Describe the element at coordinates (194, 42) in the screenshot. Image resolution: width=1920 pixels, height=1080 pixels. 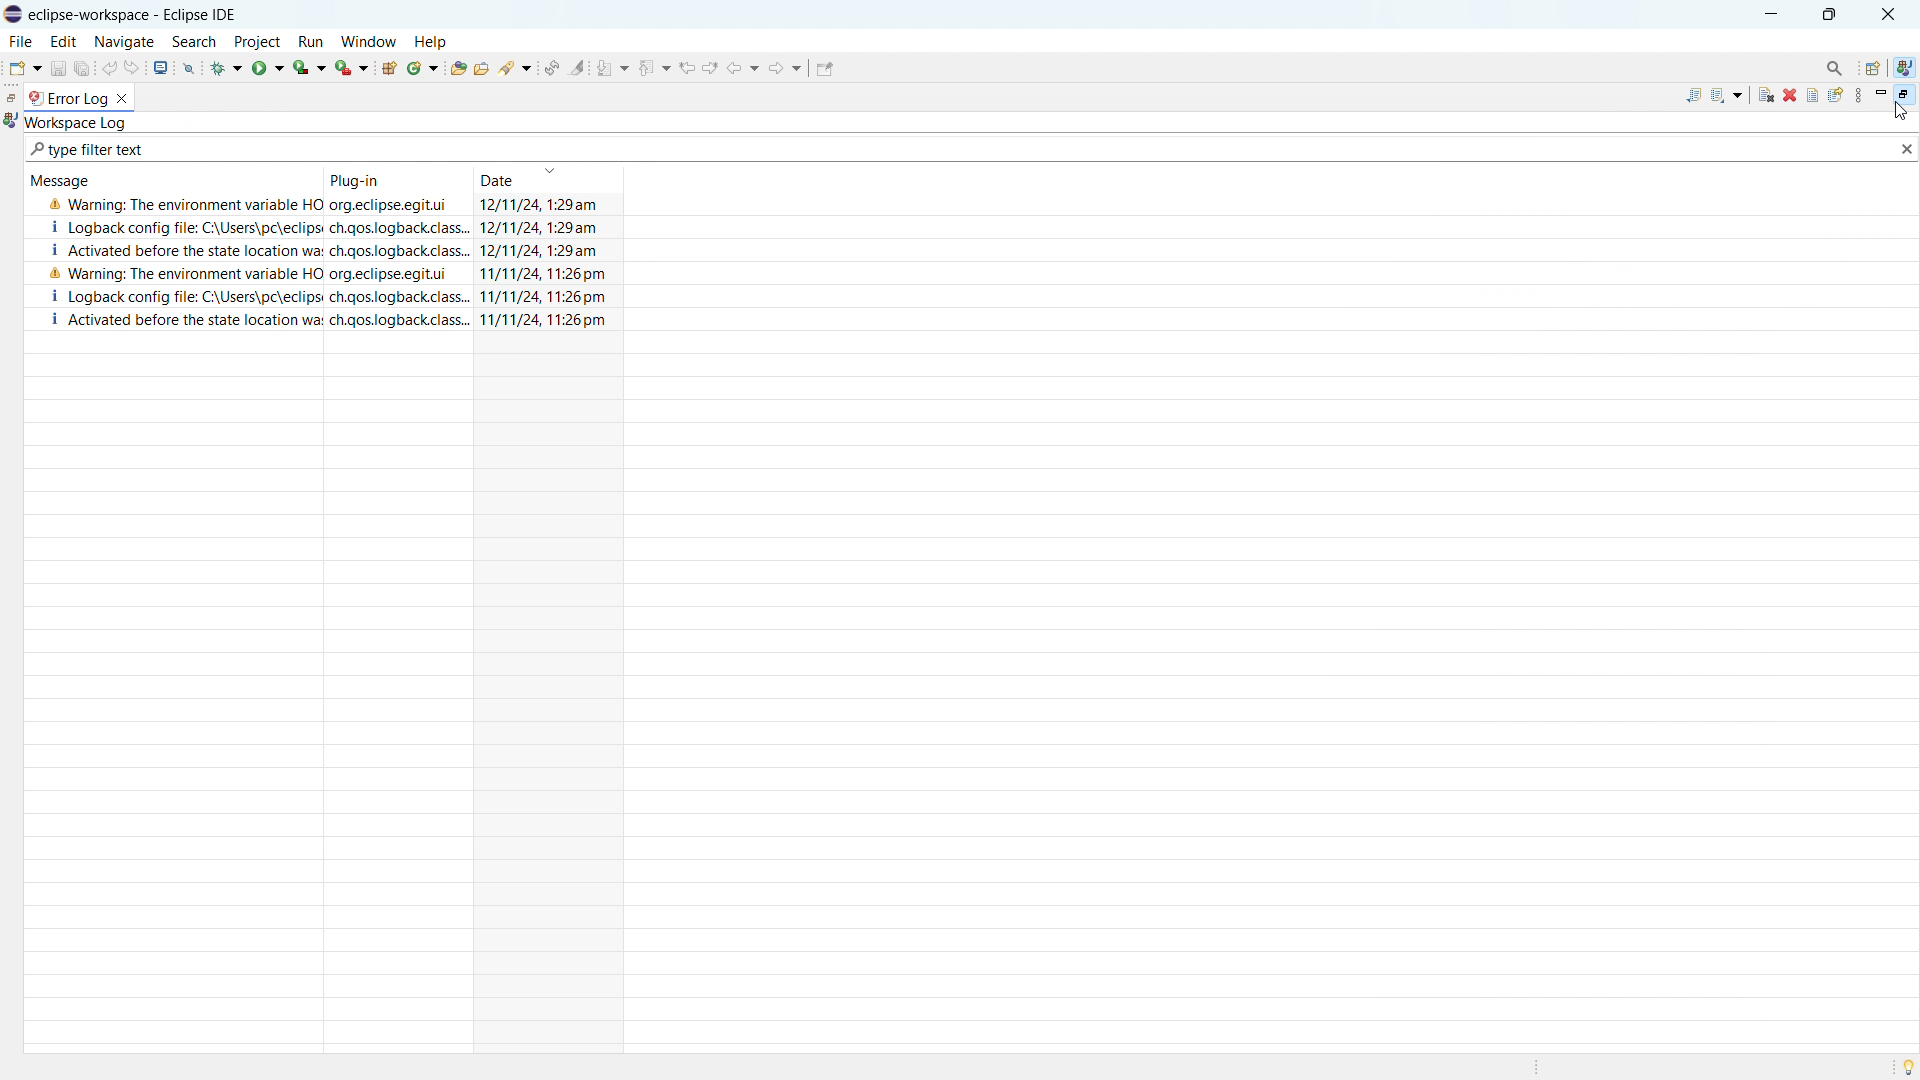
I see `search` at that location.